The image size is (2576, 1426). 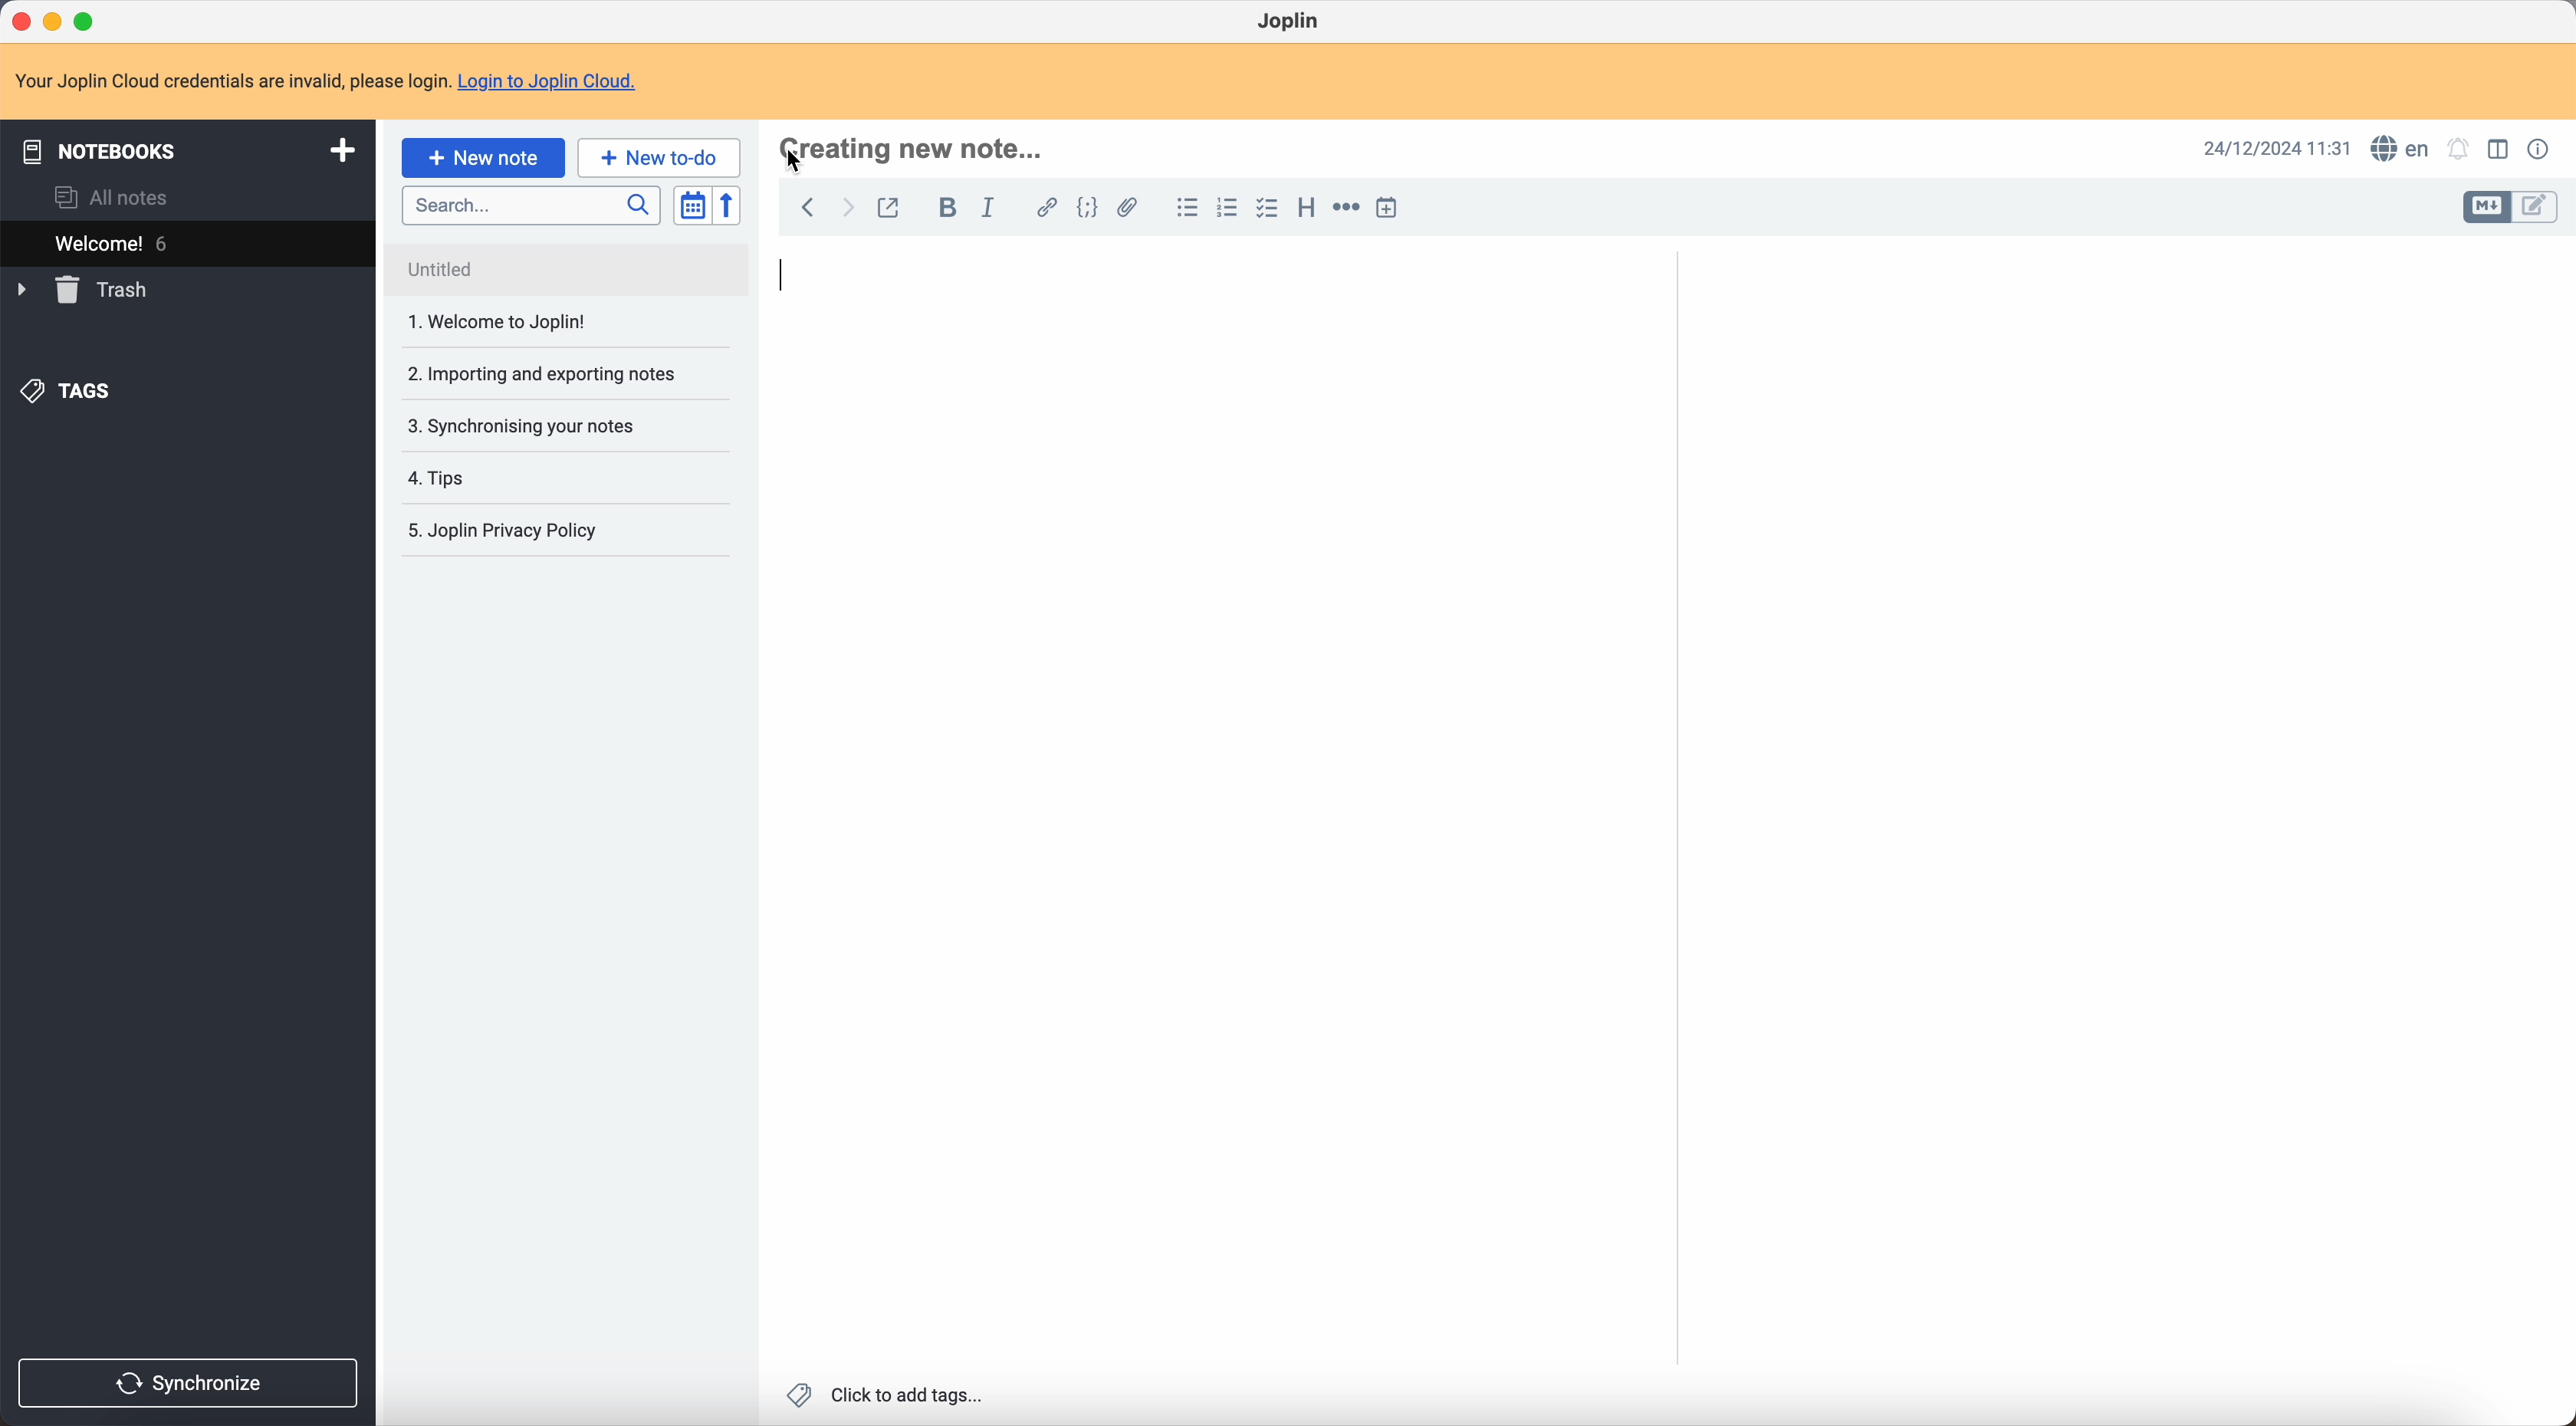 What do you see at coordinates (884, 1394) in the screenshot?
I see `click to add tags` at bounding box center [884, 1394].